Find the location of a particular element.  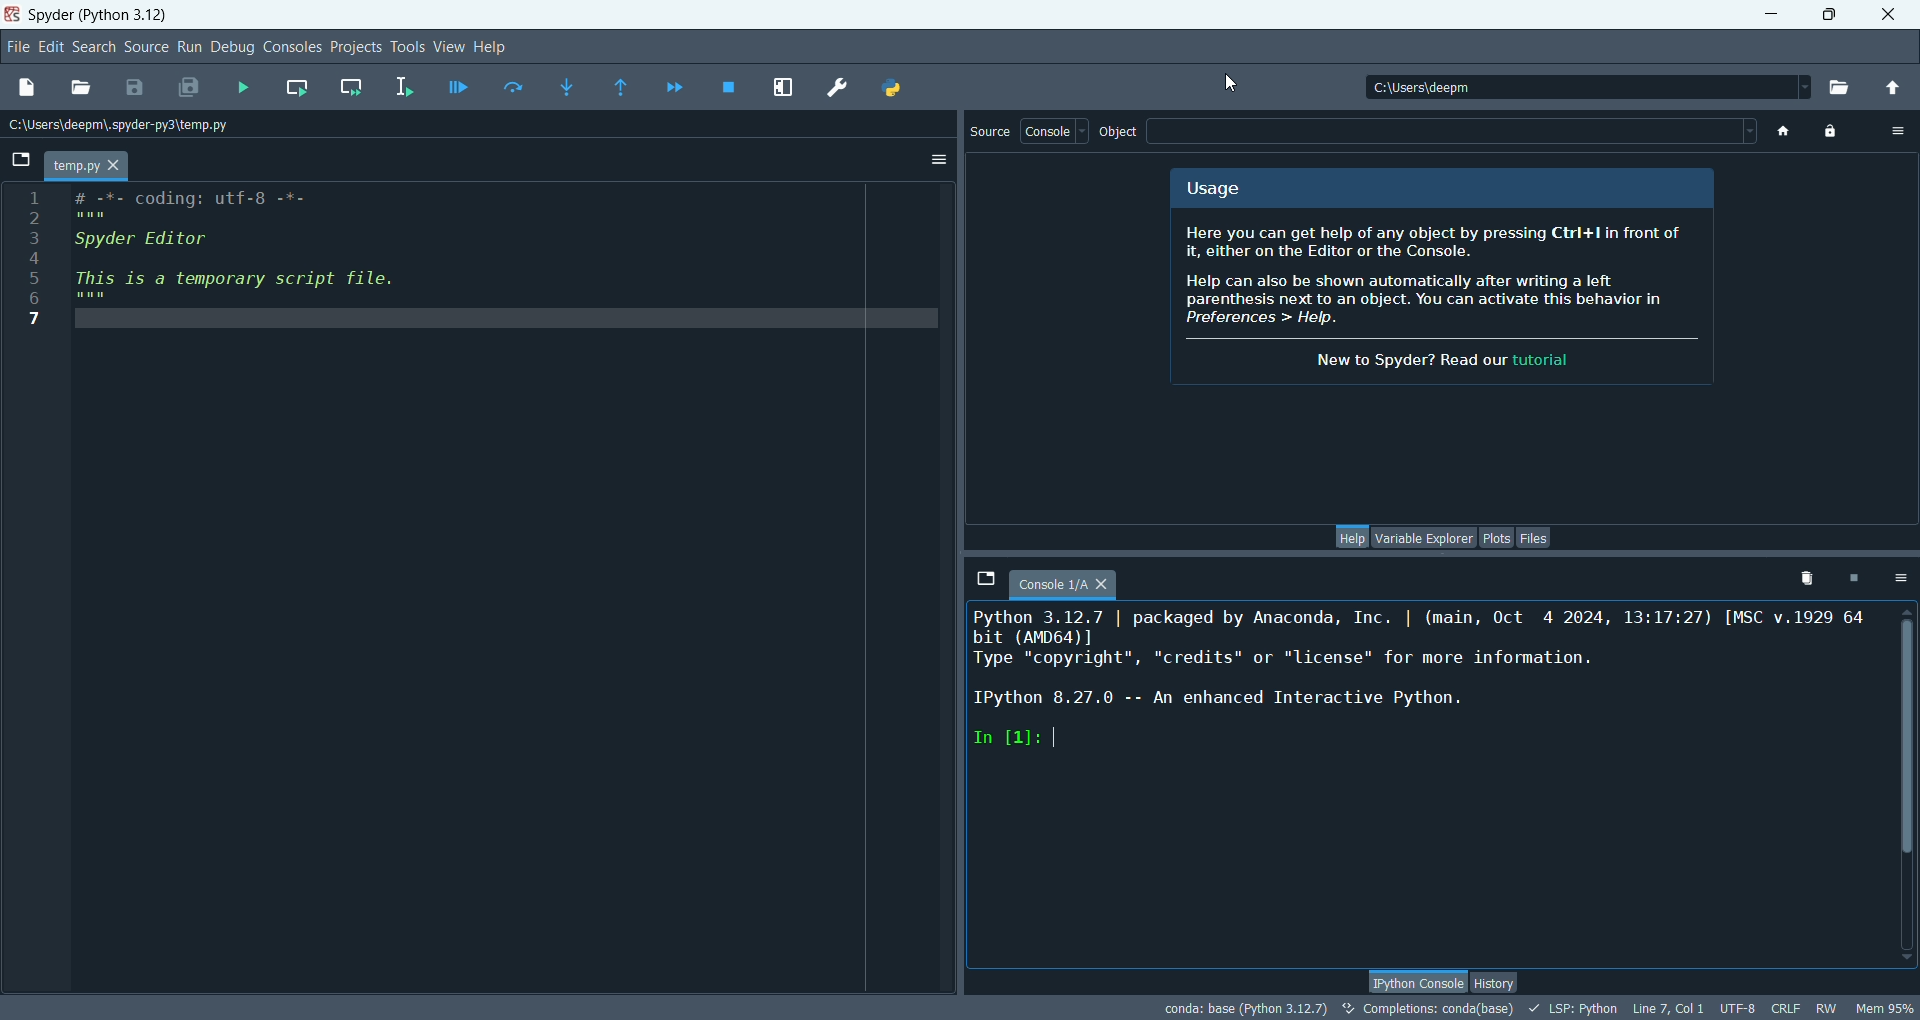

LSP: python is located at coordinates (1573, 1008).